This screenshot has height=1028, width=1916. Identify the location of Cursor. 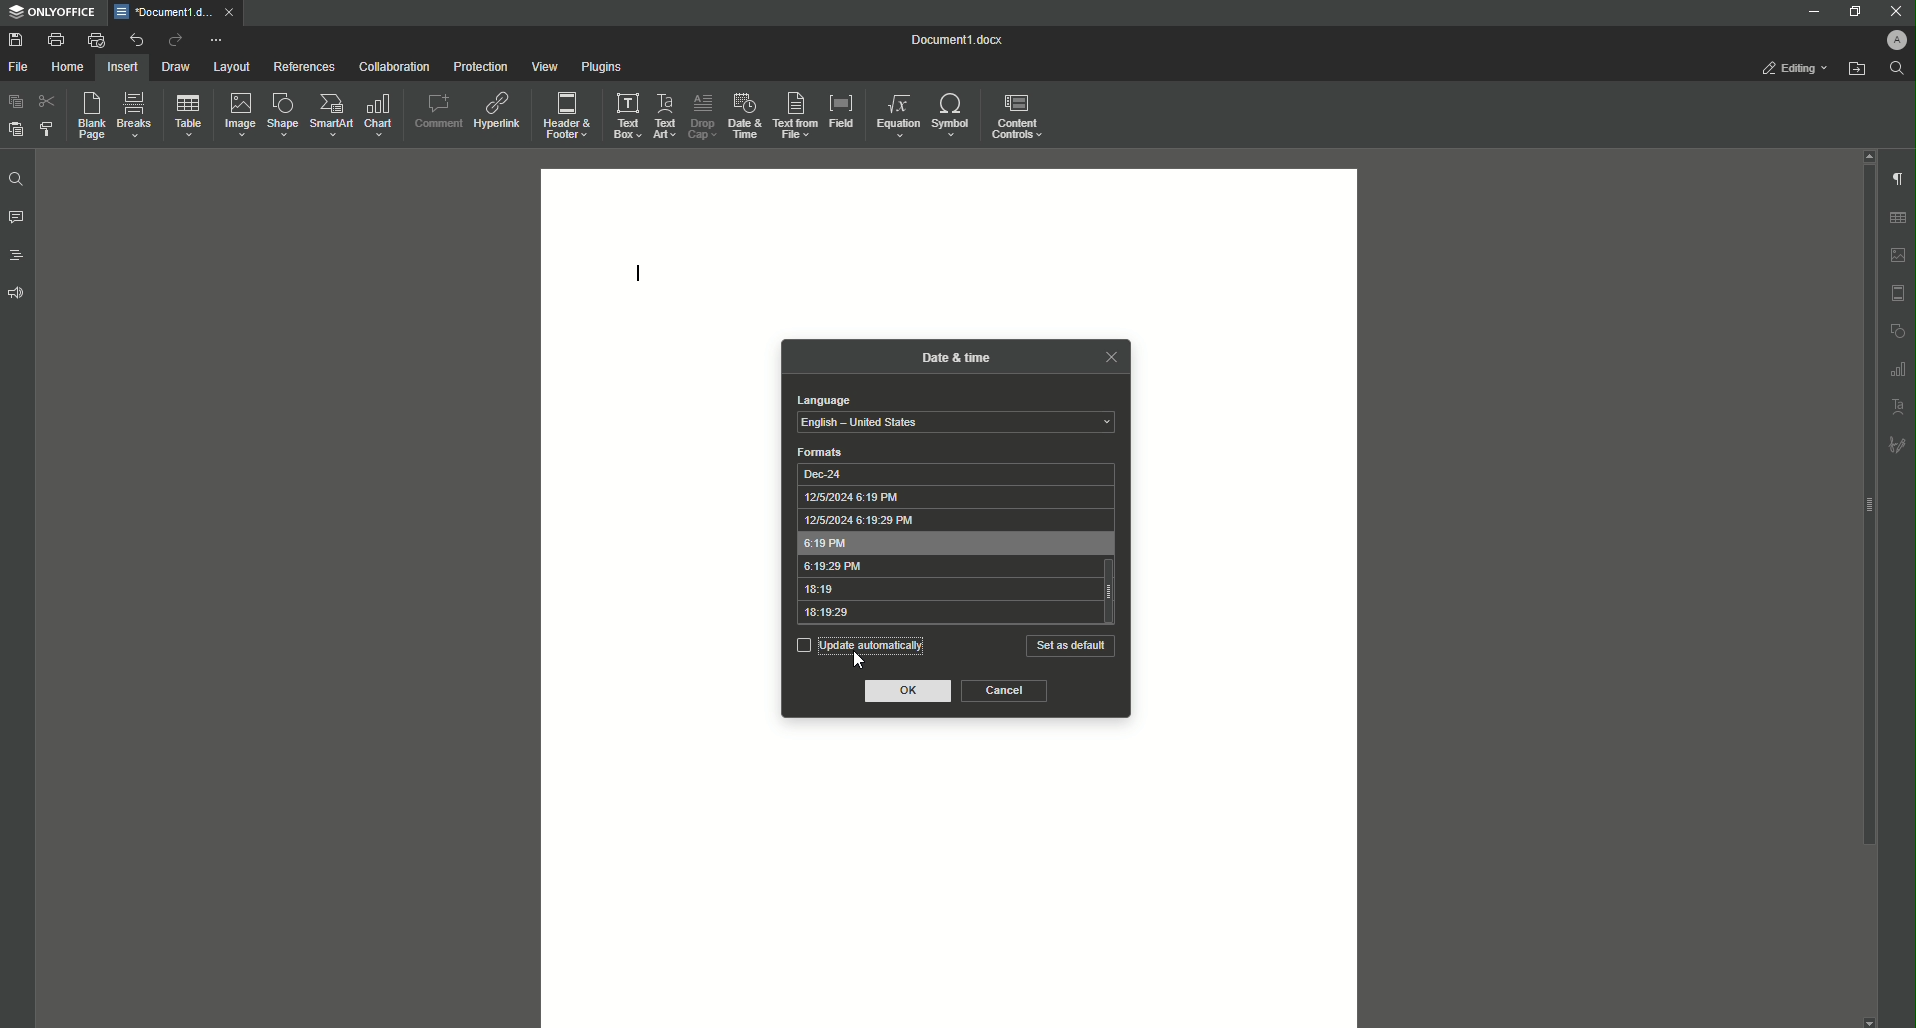
(860, 660).